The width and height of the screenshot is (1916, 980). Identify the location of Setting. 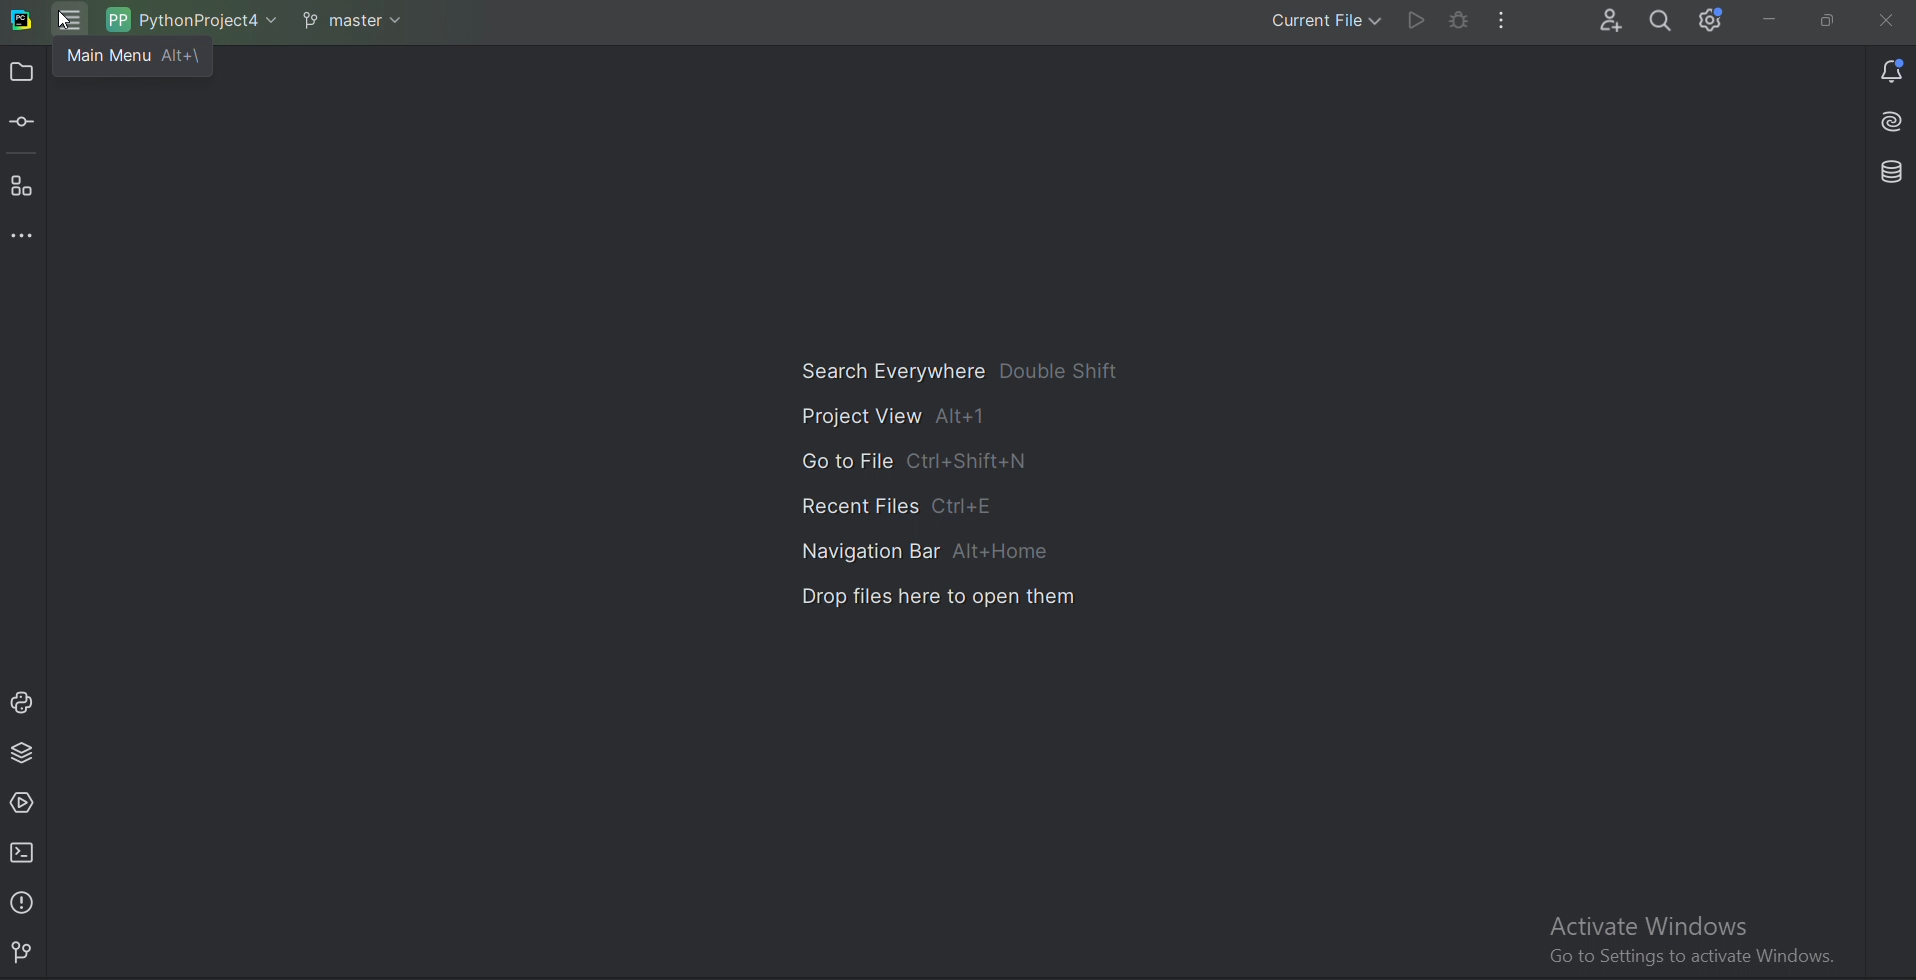
(1714, 19).